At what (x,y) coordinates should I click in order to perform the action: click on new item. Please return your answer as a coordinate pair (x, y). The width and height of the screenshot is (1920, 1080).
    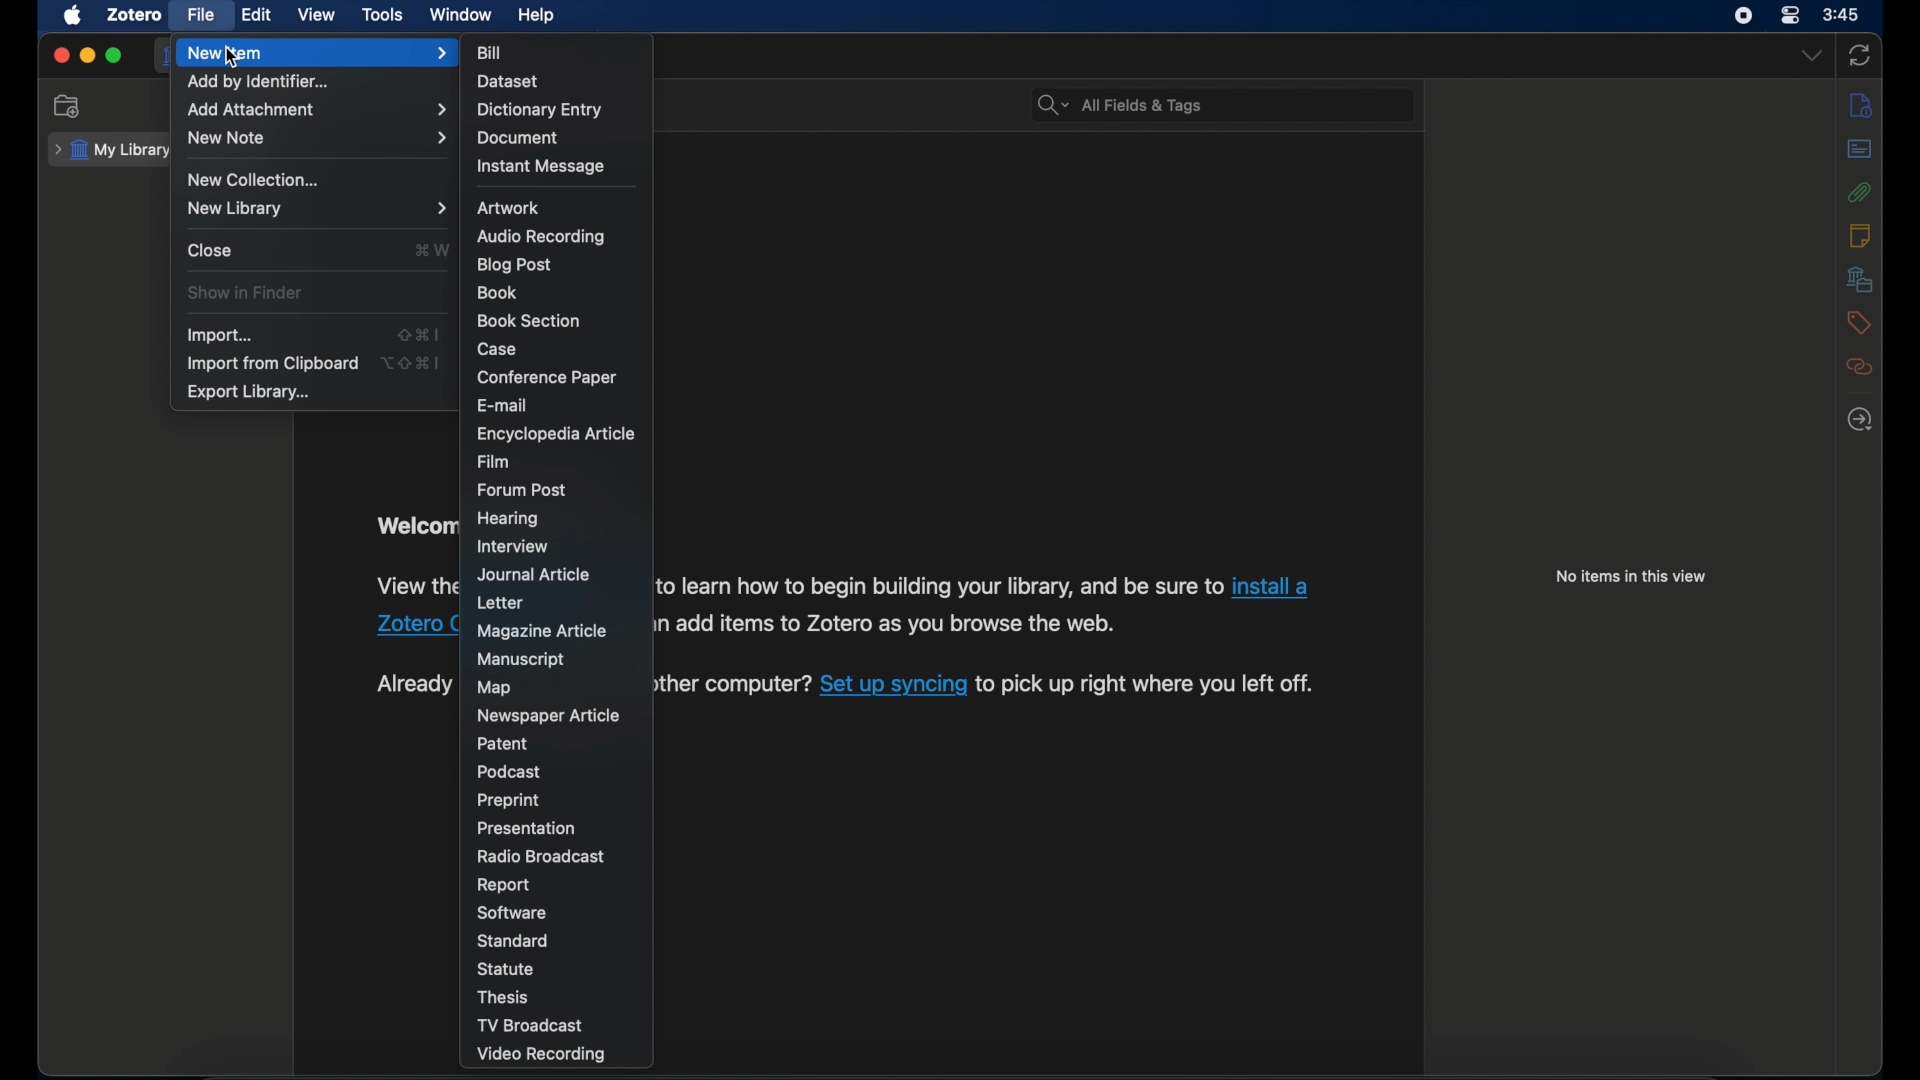
    Looking at the image, I should click on (319, 53).